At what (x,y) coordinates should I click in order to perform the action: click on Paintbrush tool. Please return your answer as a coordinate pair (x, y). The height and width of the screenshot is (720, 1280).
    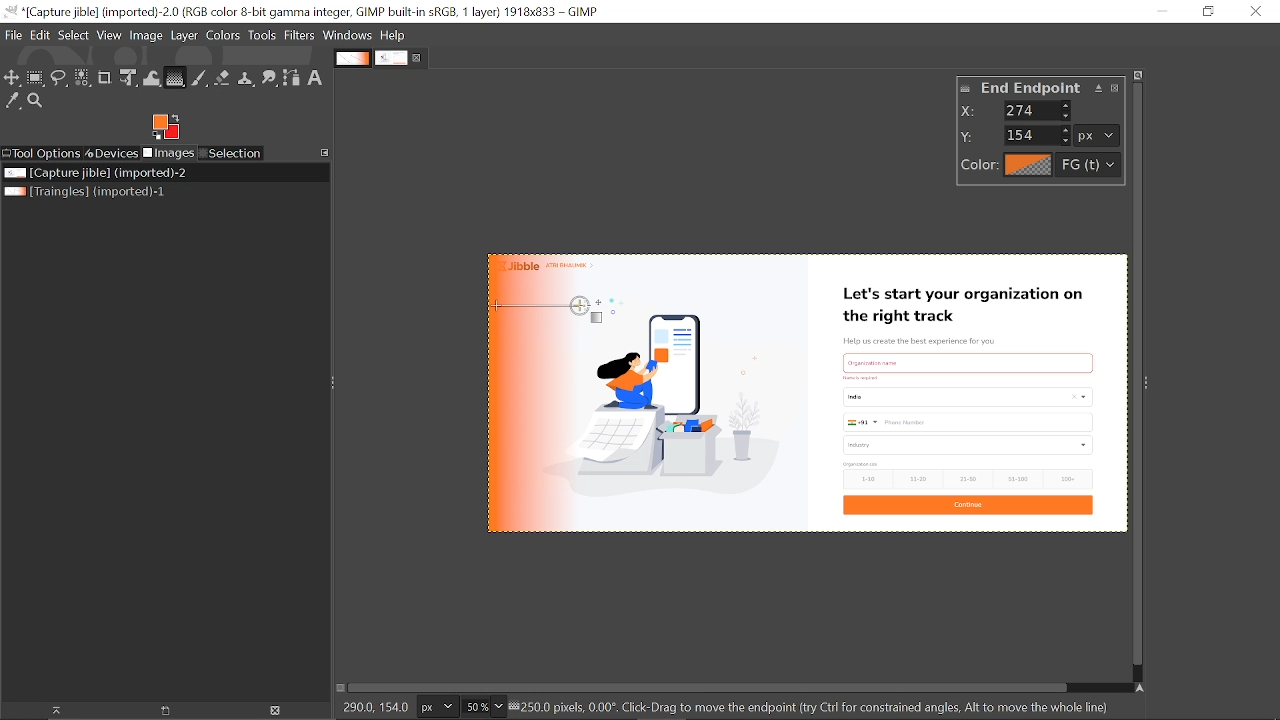
    Looking at the image, I should click on (201, 78).